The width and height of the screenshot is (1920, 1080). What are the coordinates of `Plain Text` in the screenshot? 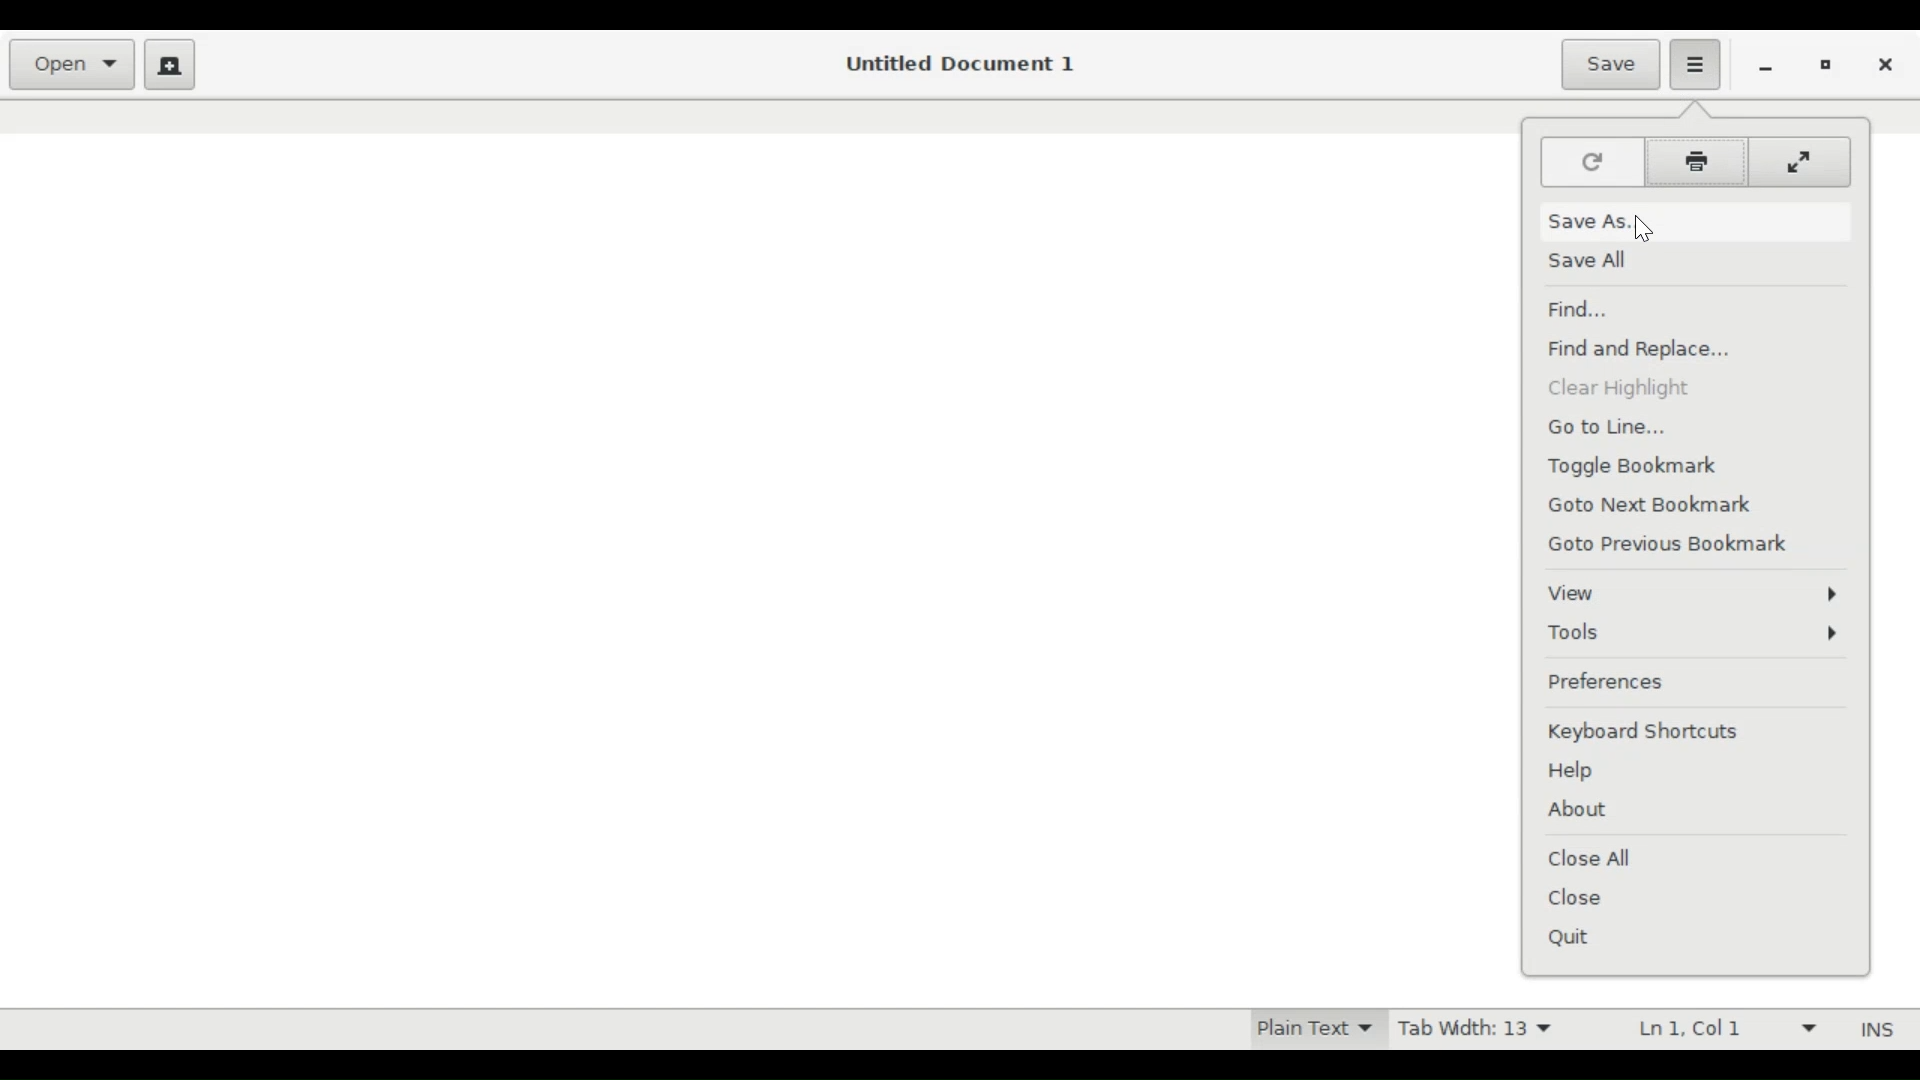 It's located at (1313, 1030).